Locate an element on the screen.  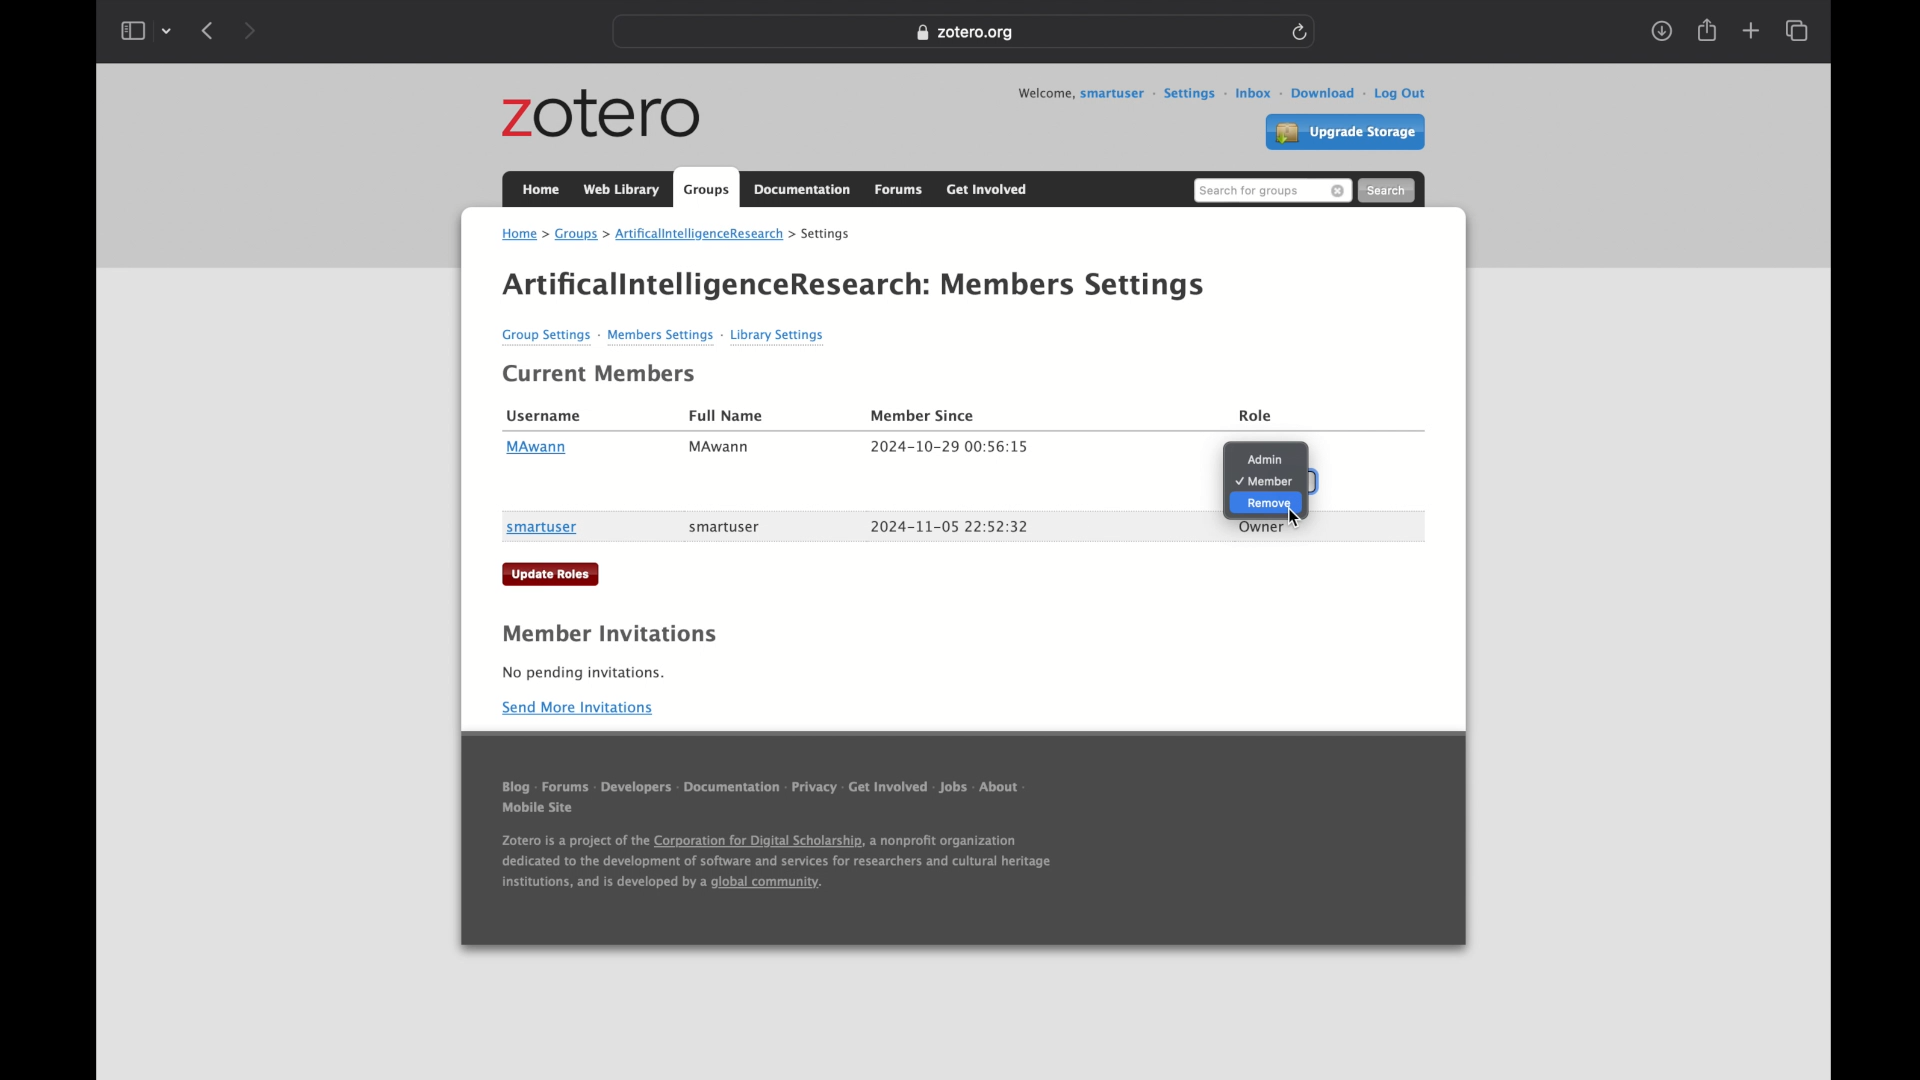
web address is located at coordinates (963, 33).